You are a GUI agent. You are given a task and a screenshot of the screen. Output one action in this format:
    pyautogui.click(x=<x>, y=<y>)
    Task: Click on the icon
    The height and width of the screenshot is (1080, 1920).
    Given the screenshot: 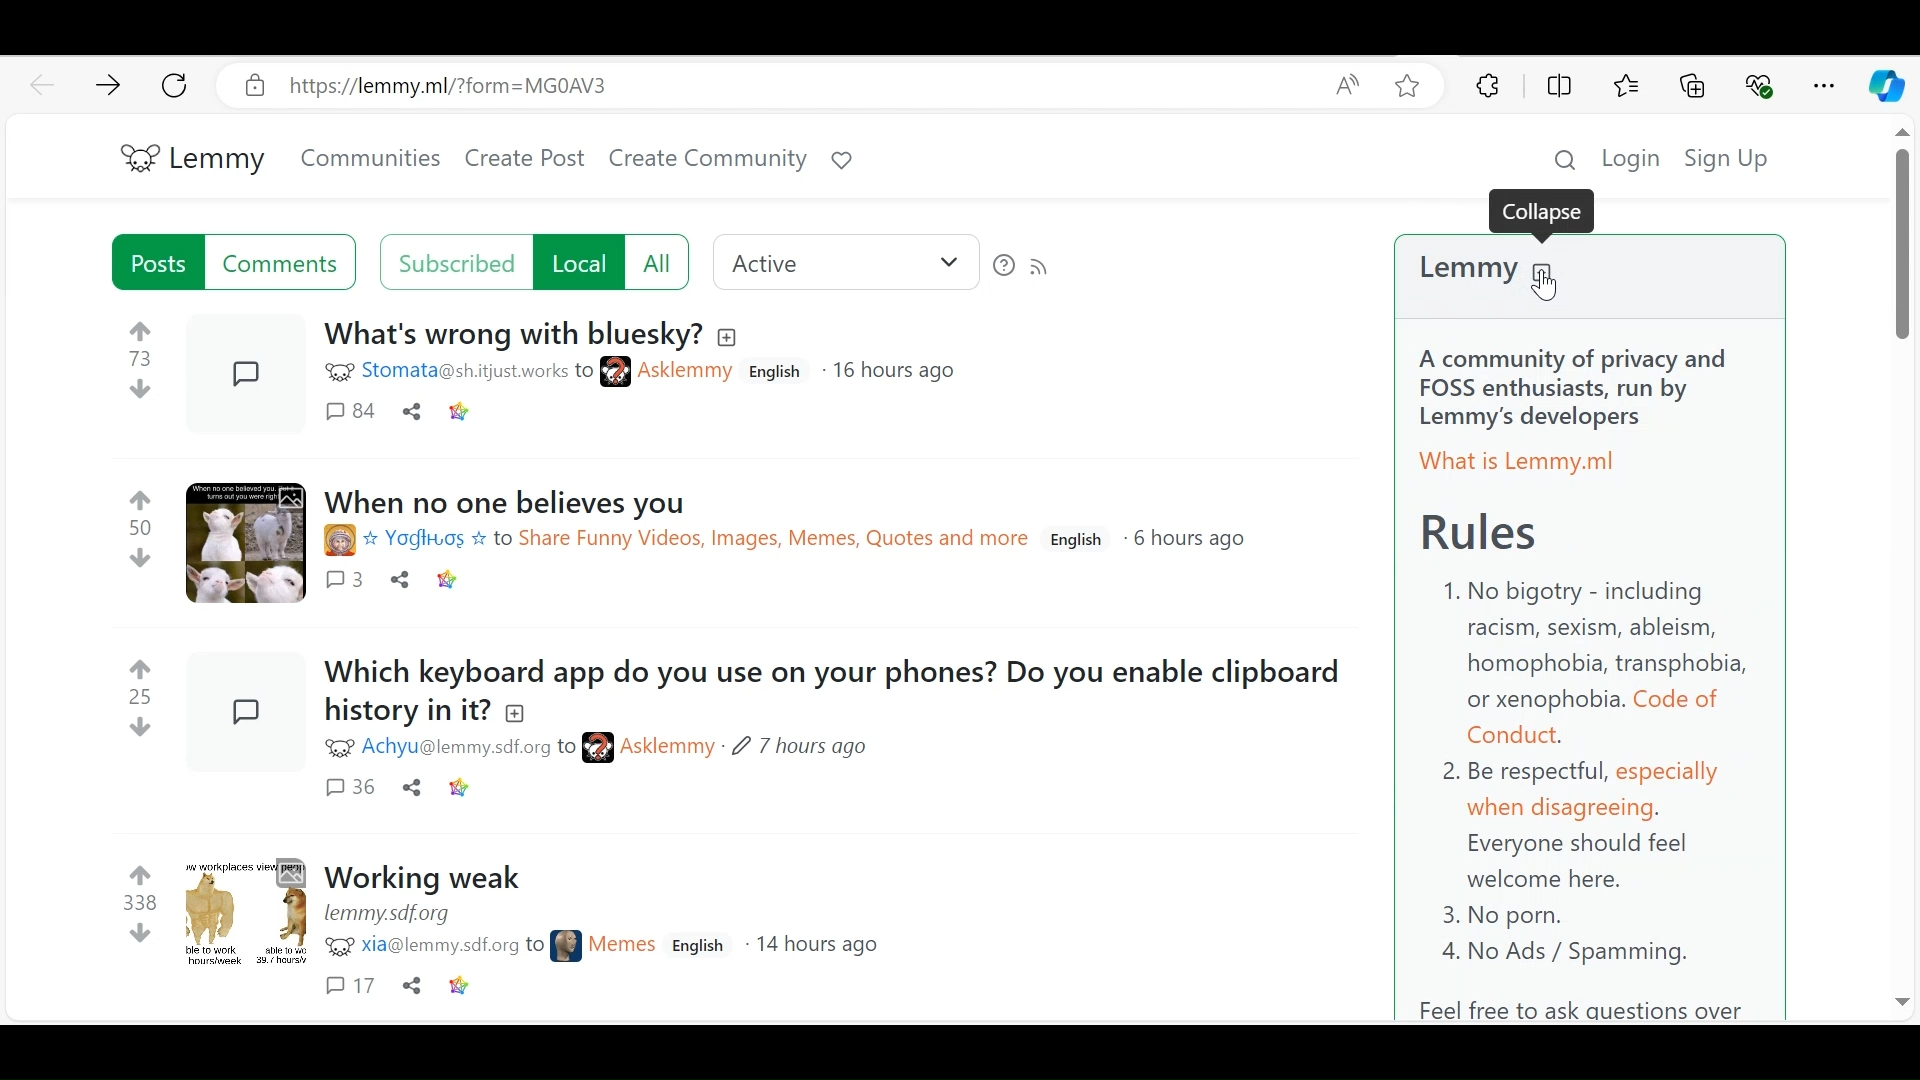 What is the action you would take?
    pyautogui.click(x=567, y=944)
    